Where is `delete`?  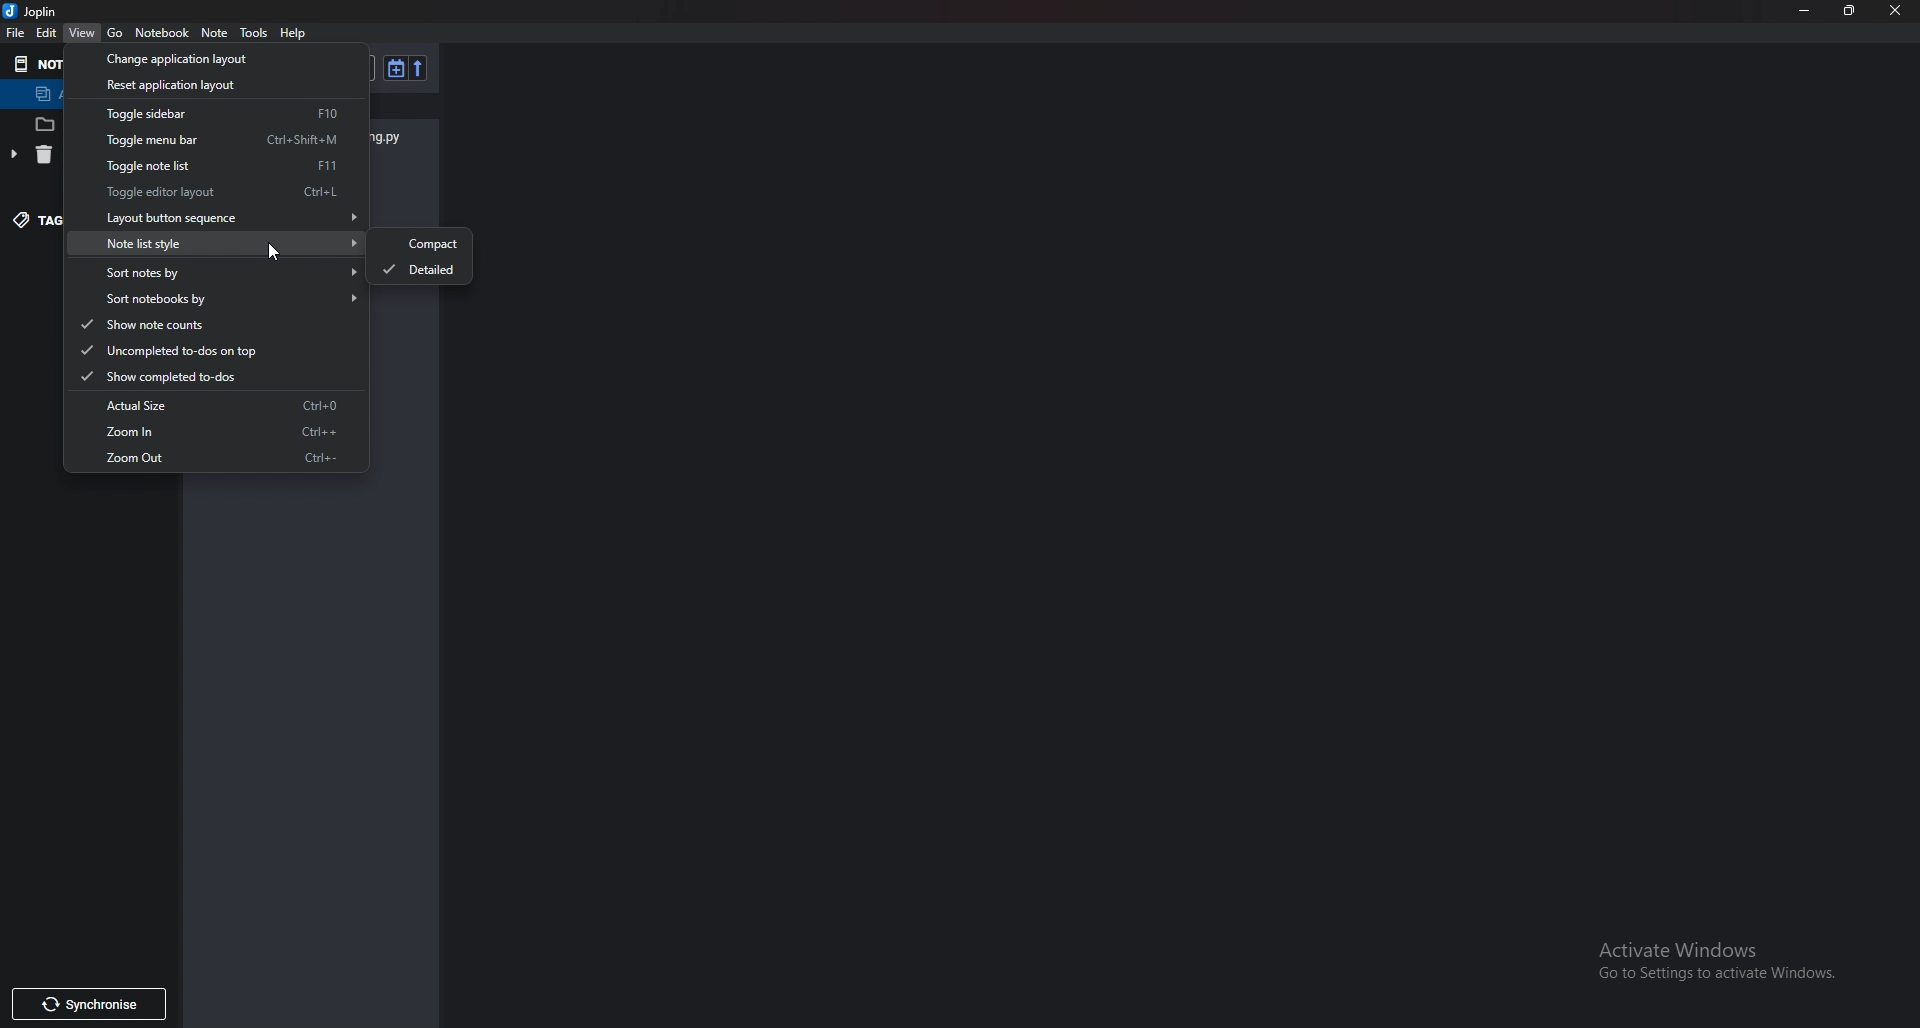 delete is located at coordinates (43, 156).